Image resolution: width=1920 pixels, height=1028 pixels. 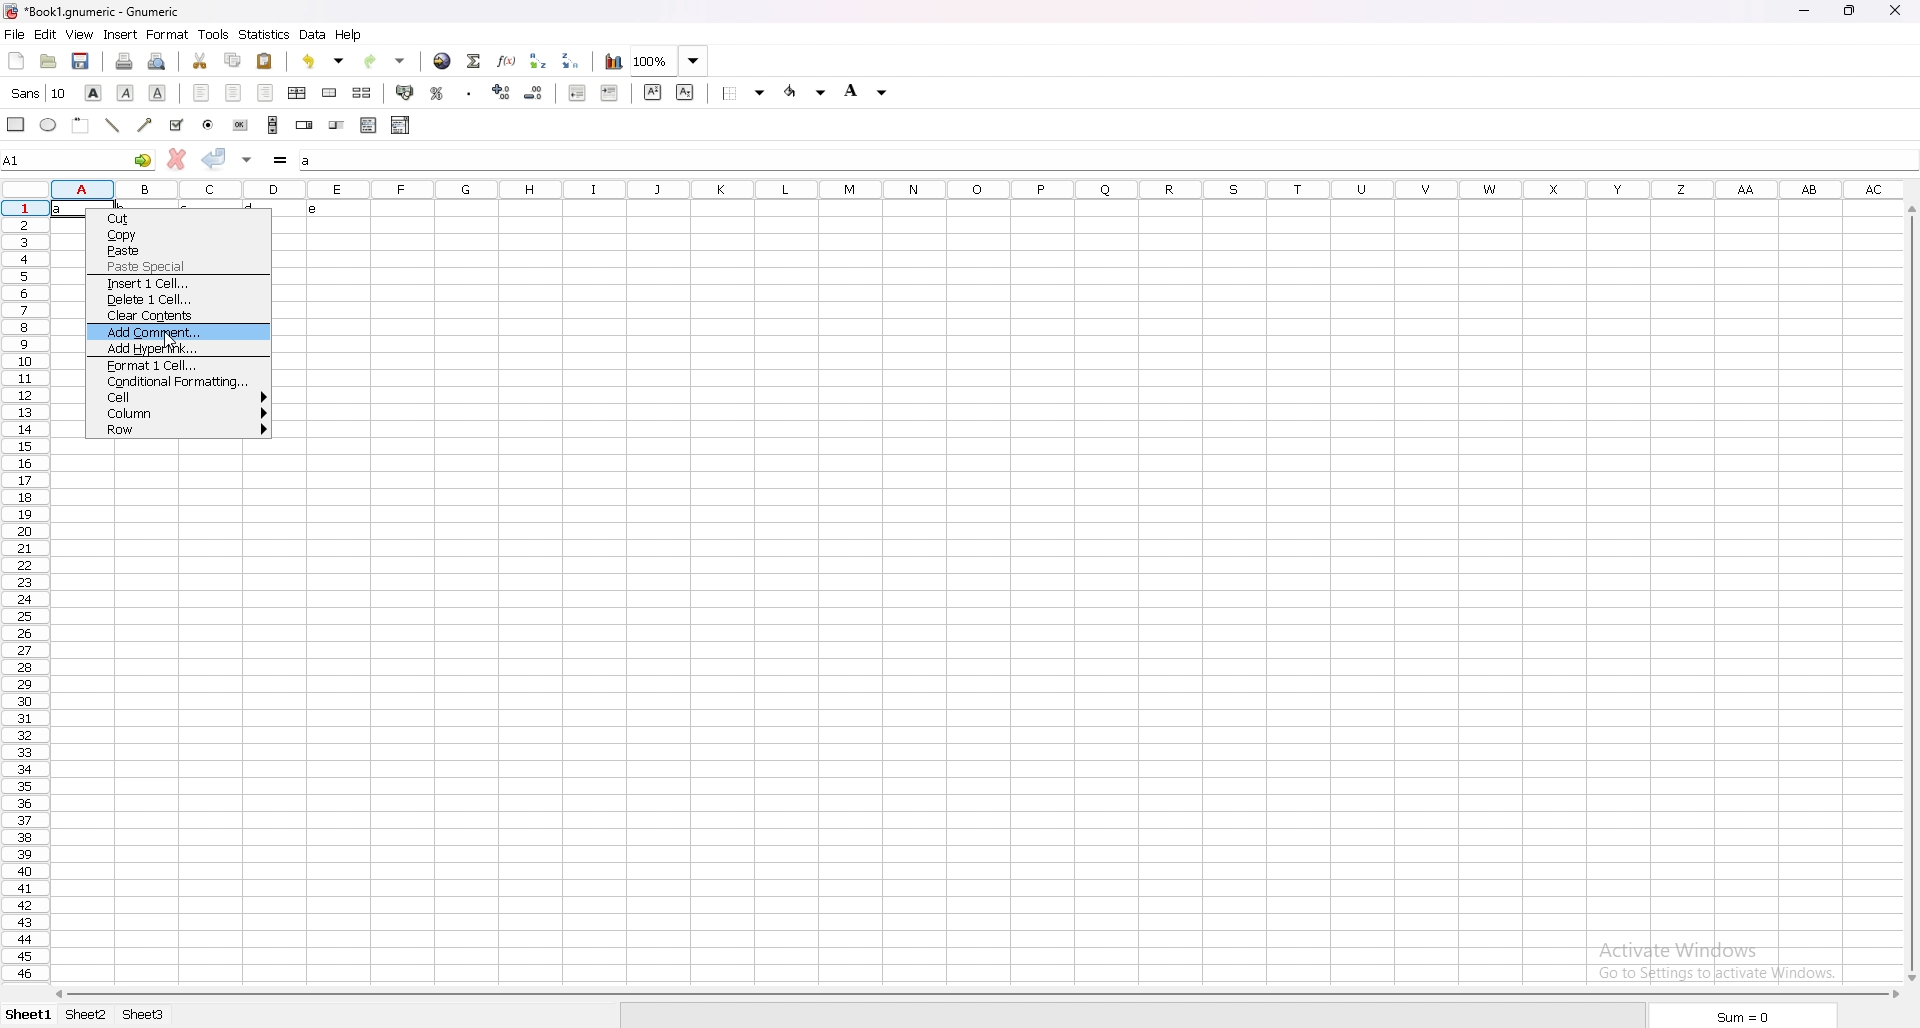 I want to click on ellipse, so click(x=48, y=125).